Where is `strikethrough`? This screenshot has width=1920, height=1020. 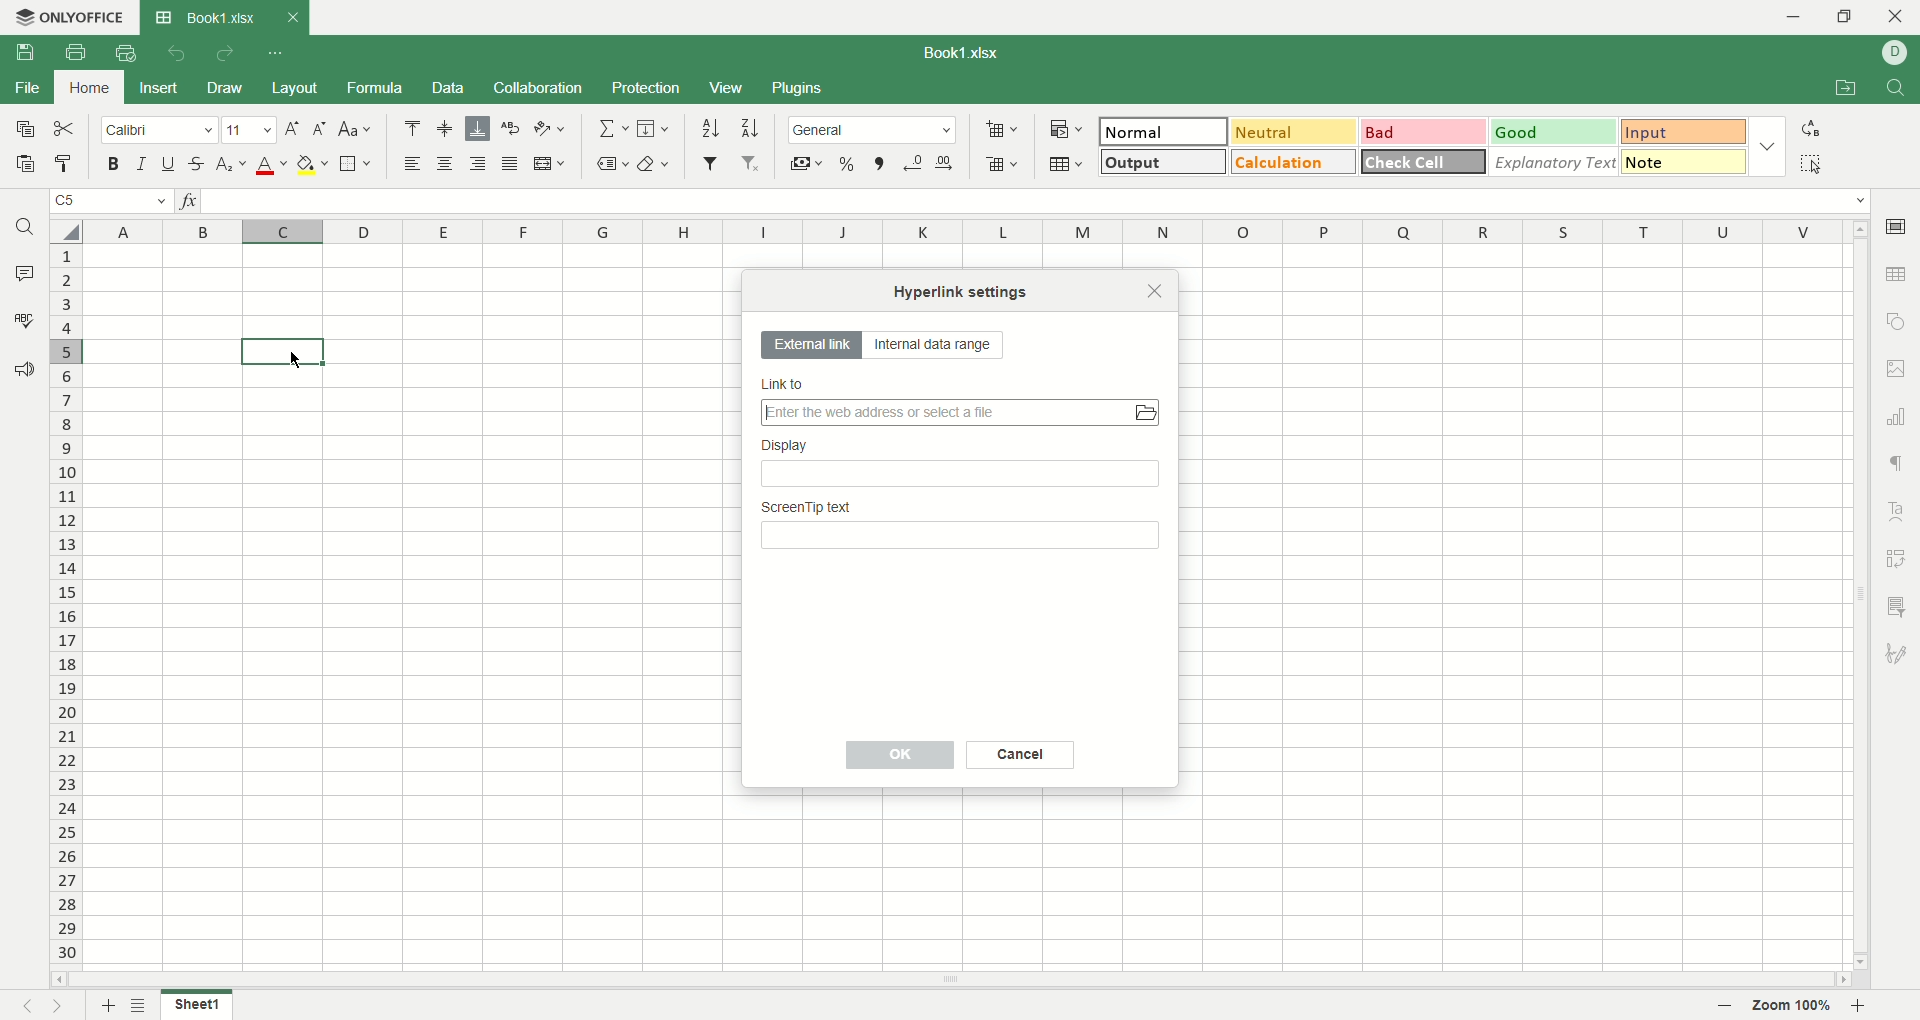 strikethrough is located at coordinates (195, 163).